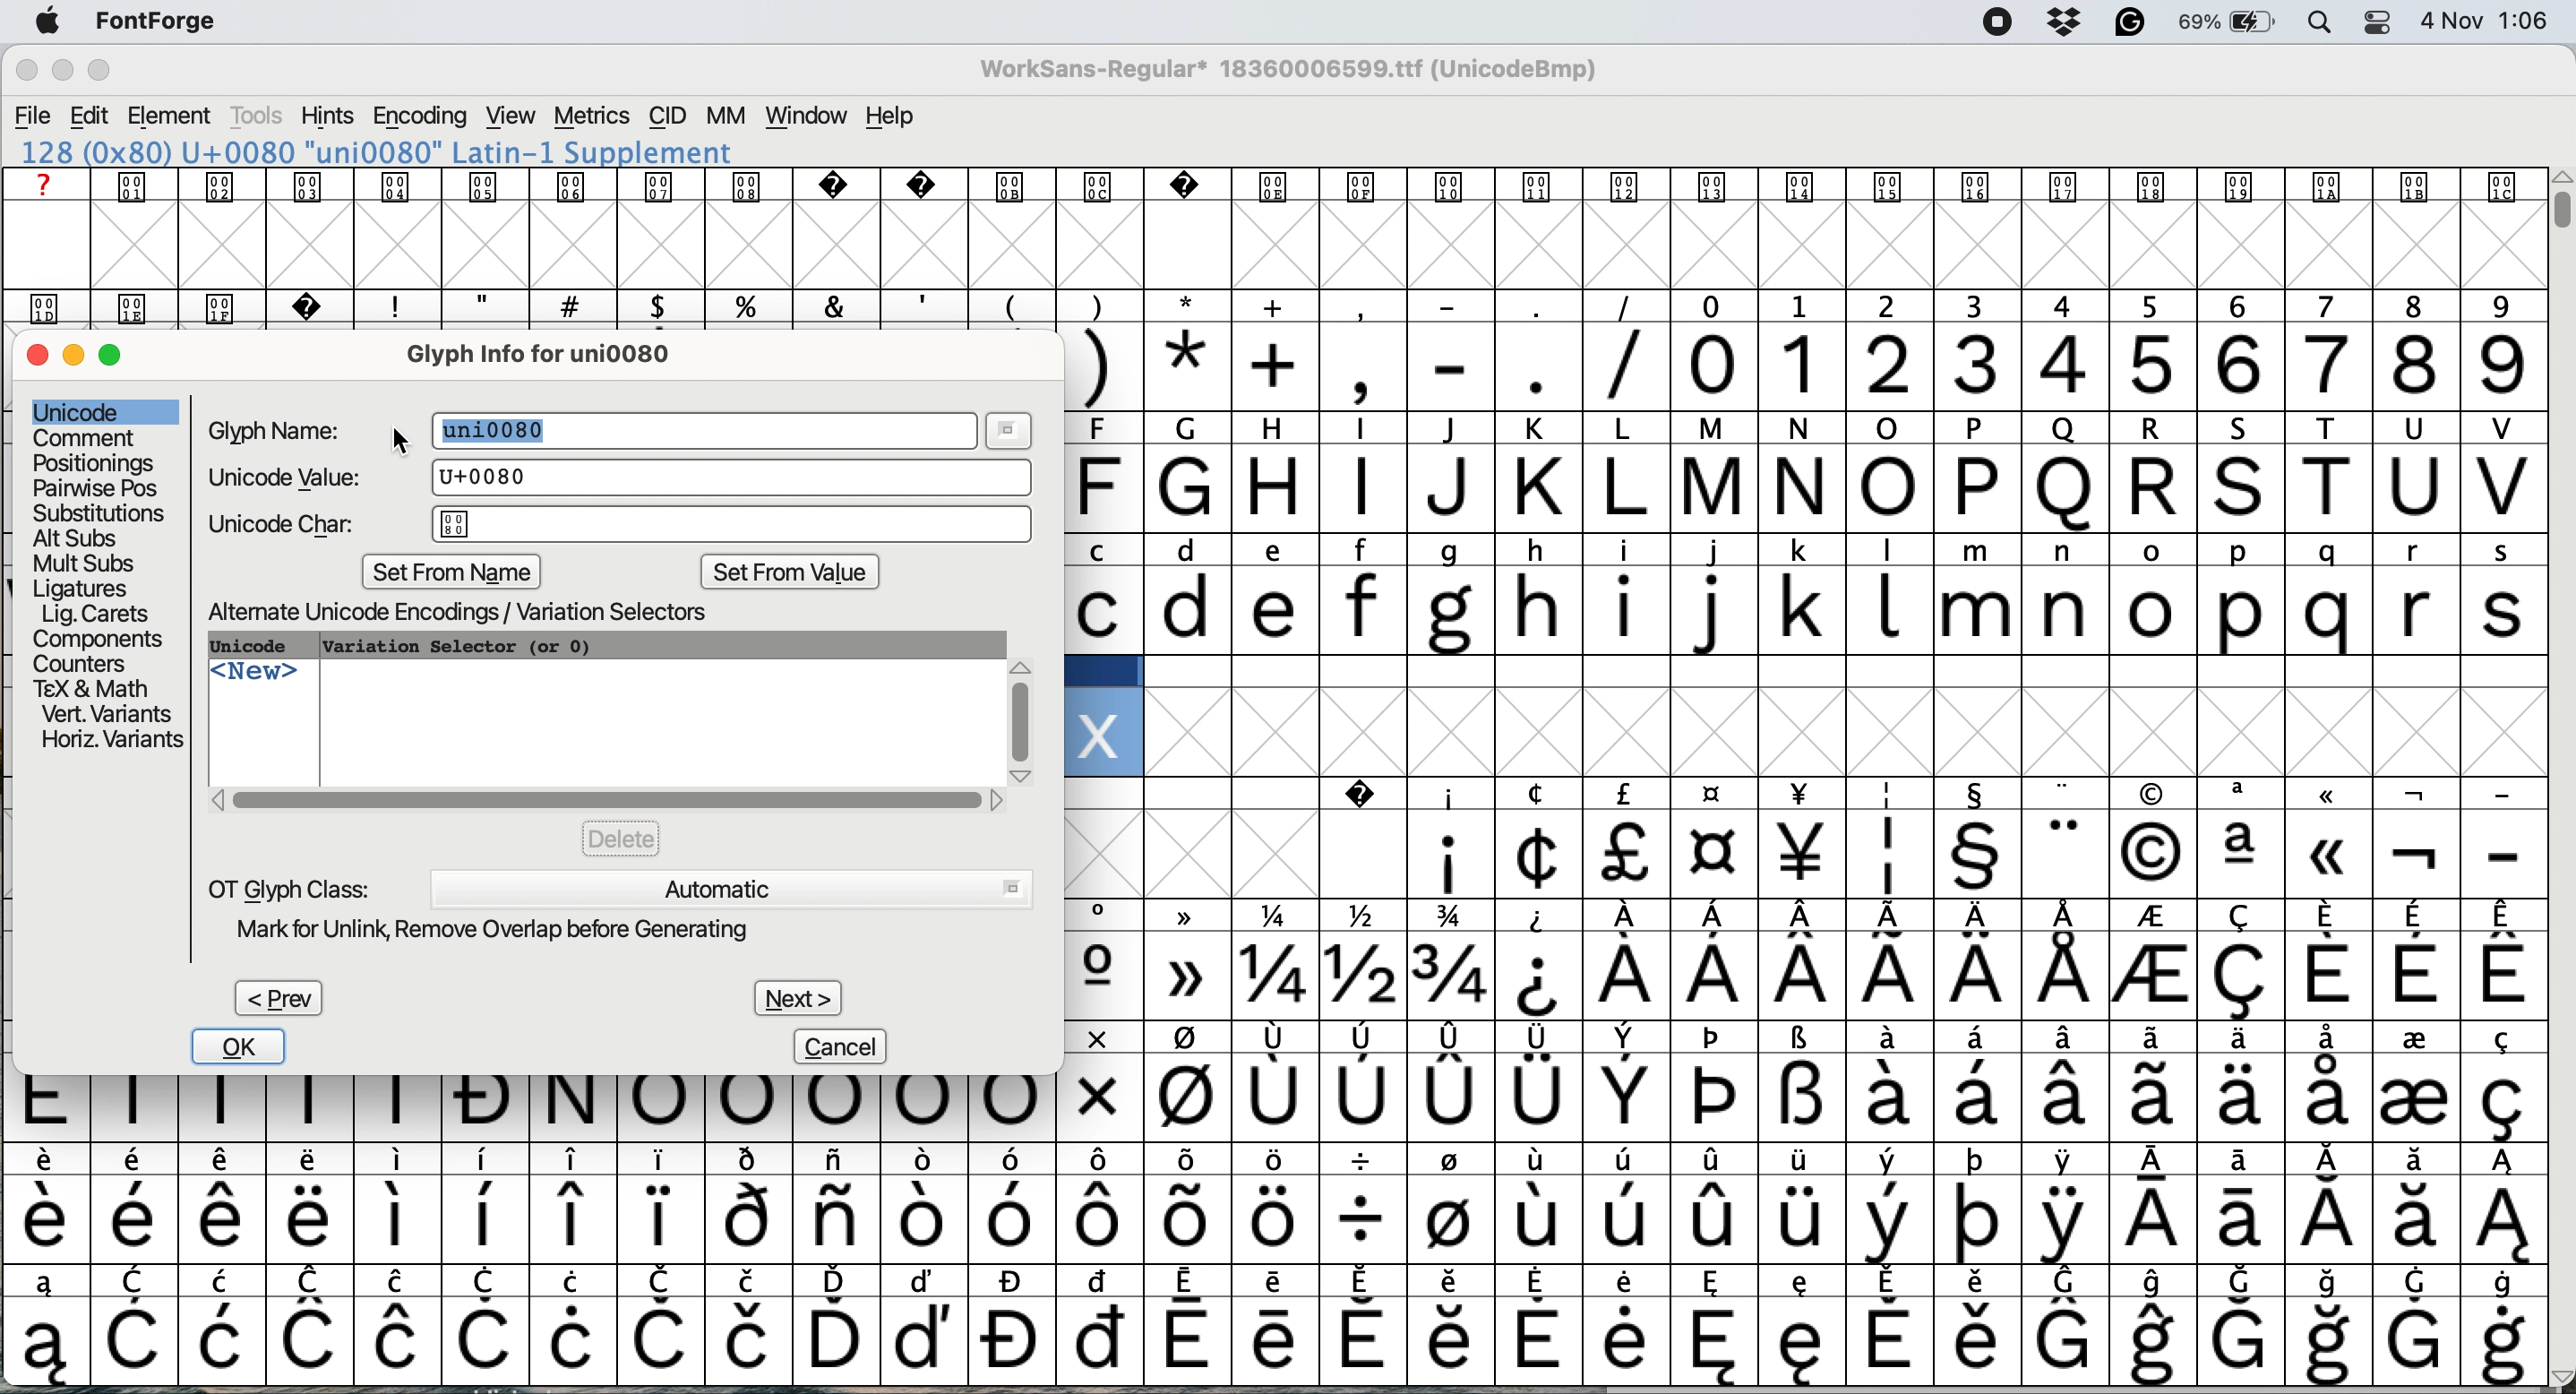 This screenshot has height=1394, width=2576. Describe the element at coordinates (377, 152) in the screenshot. I see `120 (0x78) U+0078 "x" LATIN SMALL LETTER X` at that location.